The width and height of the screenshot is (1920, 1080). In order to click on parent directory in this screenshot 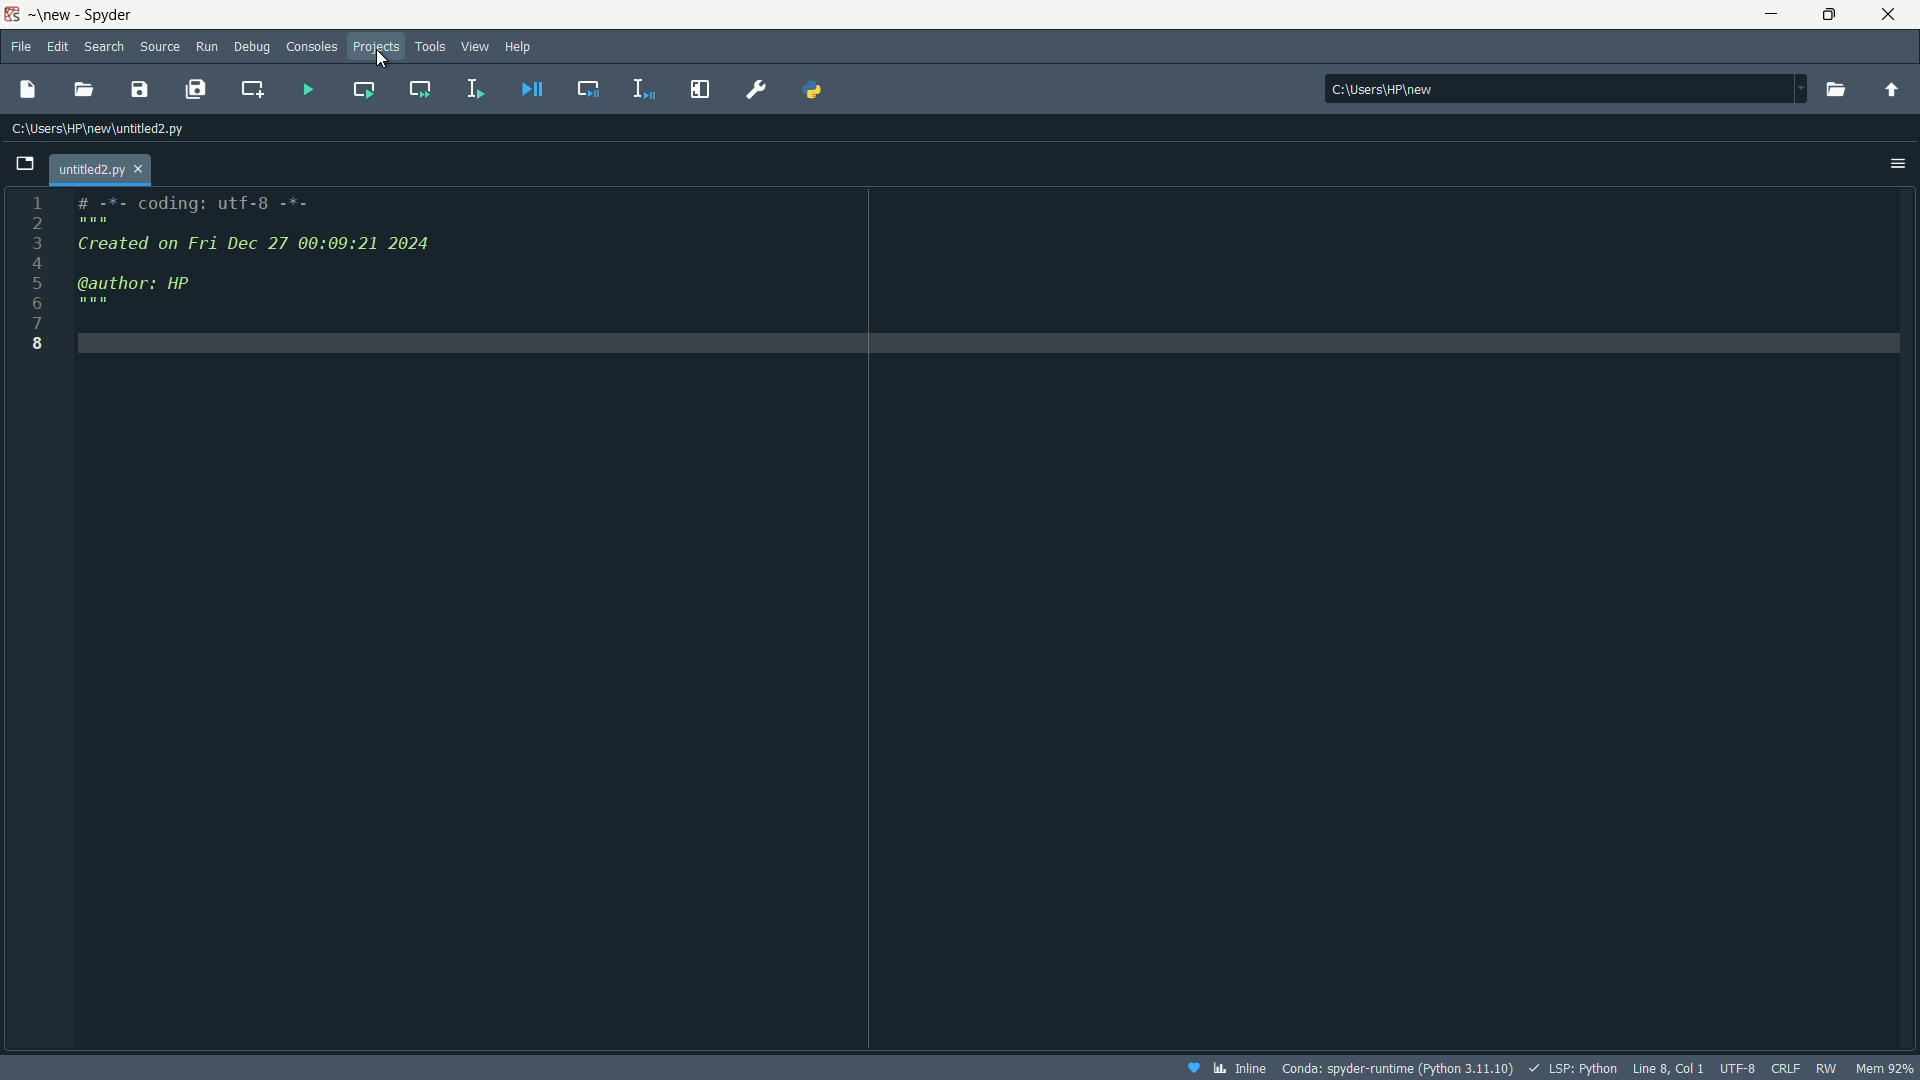, I will do `click(1892, 91)`.